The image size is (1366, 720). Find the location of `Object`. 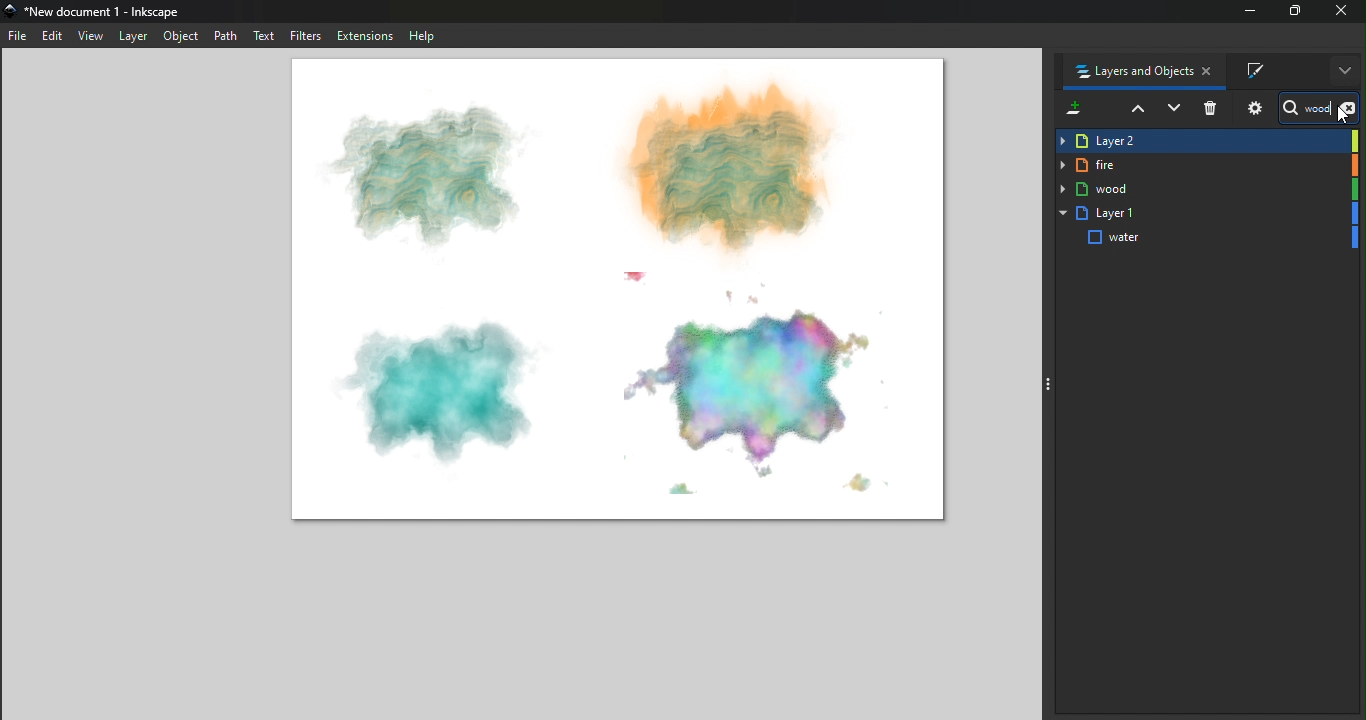

Object is located at coordinates (182, 37).